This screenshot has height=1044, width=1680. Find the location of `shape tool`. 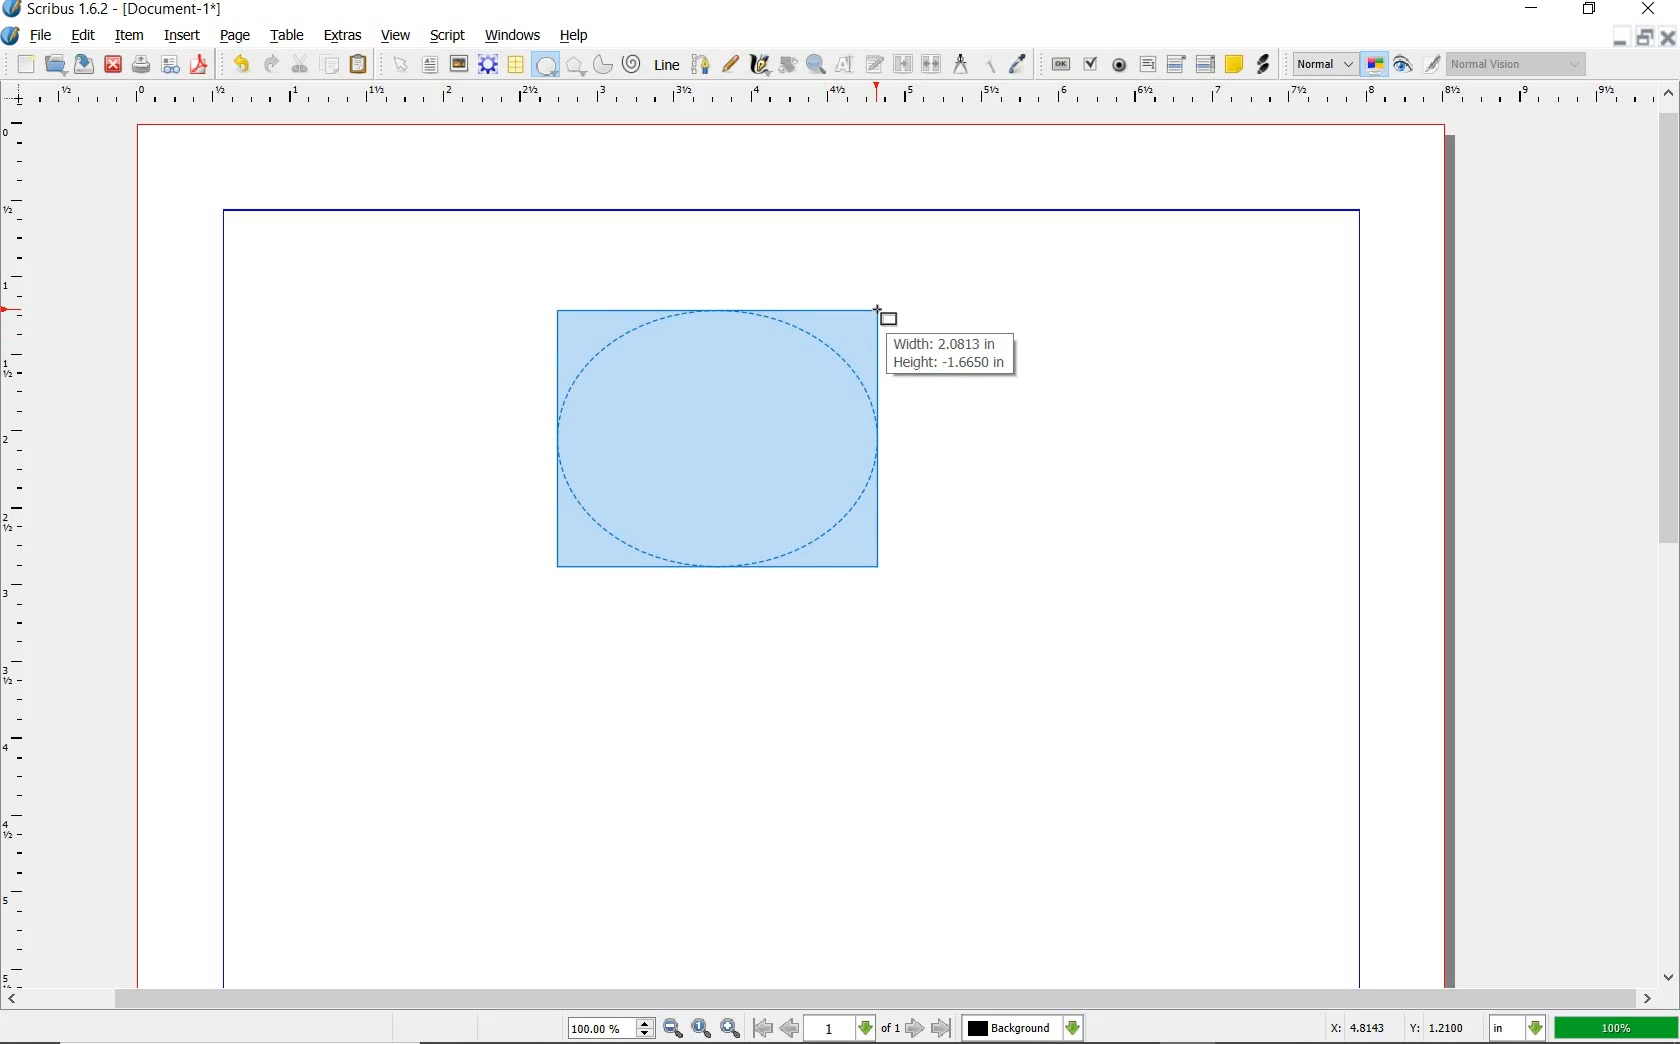

shape tool is located at coordinates (886, 314).